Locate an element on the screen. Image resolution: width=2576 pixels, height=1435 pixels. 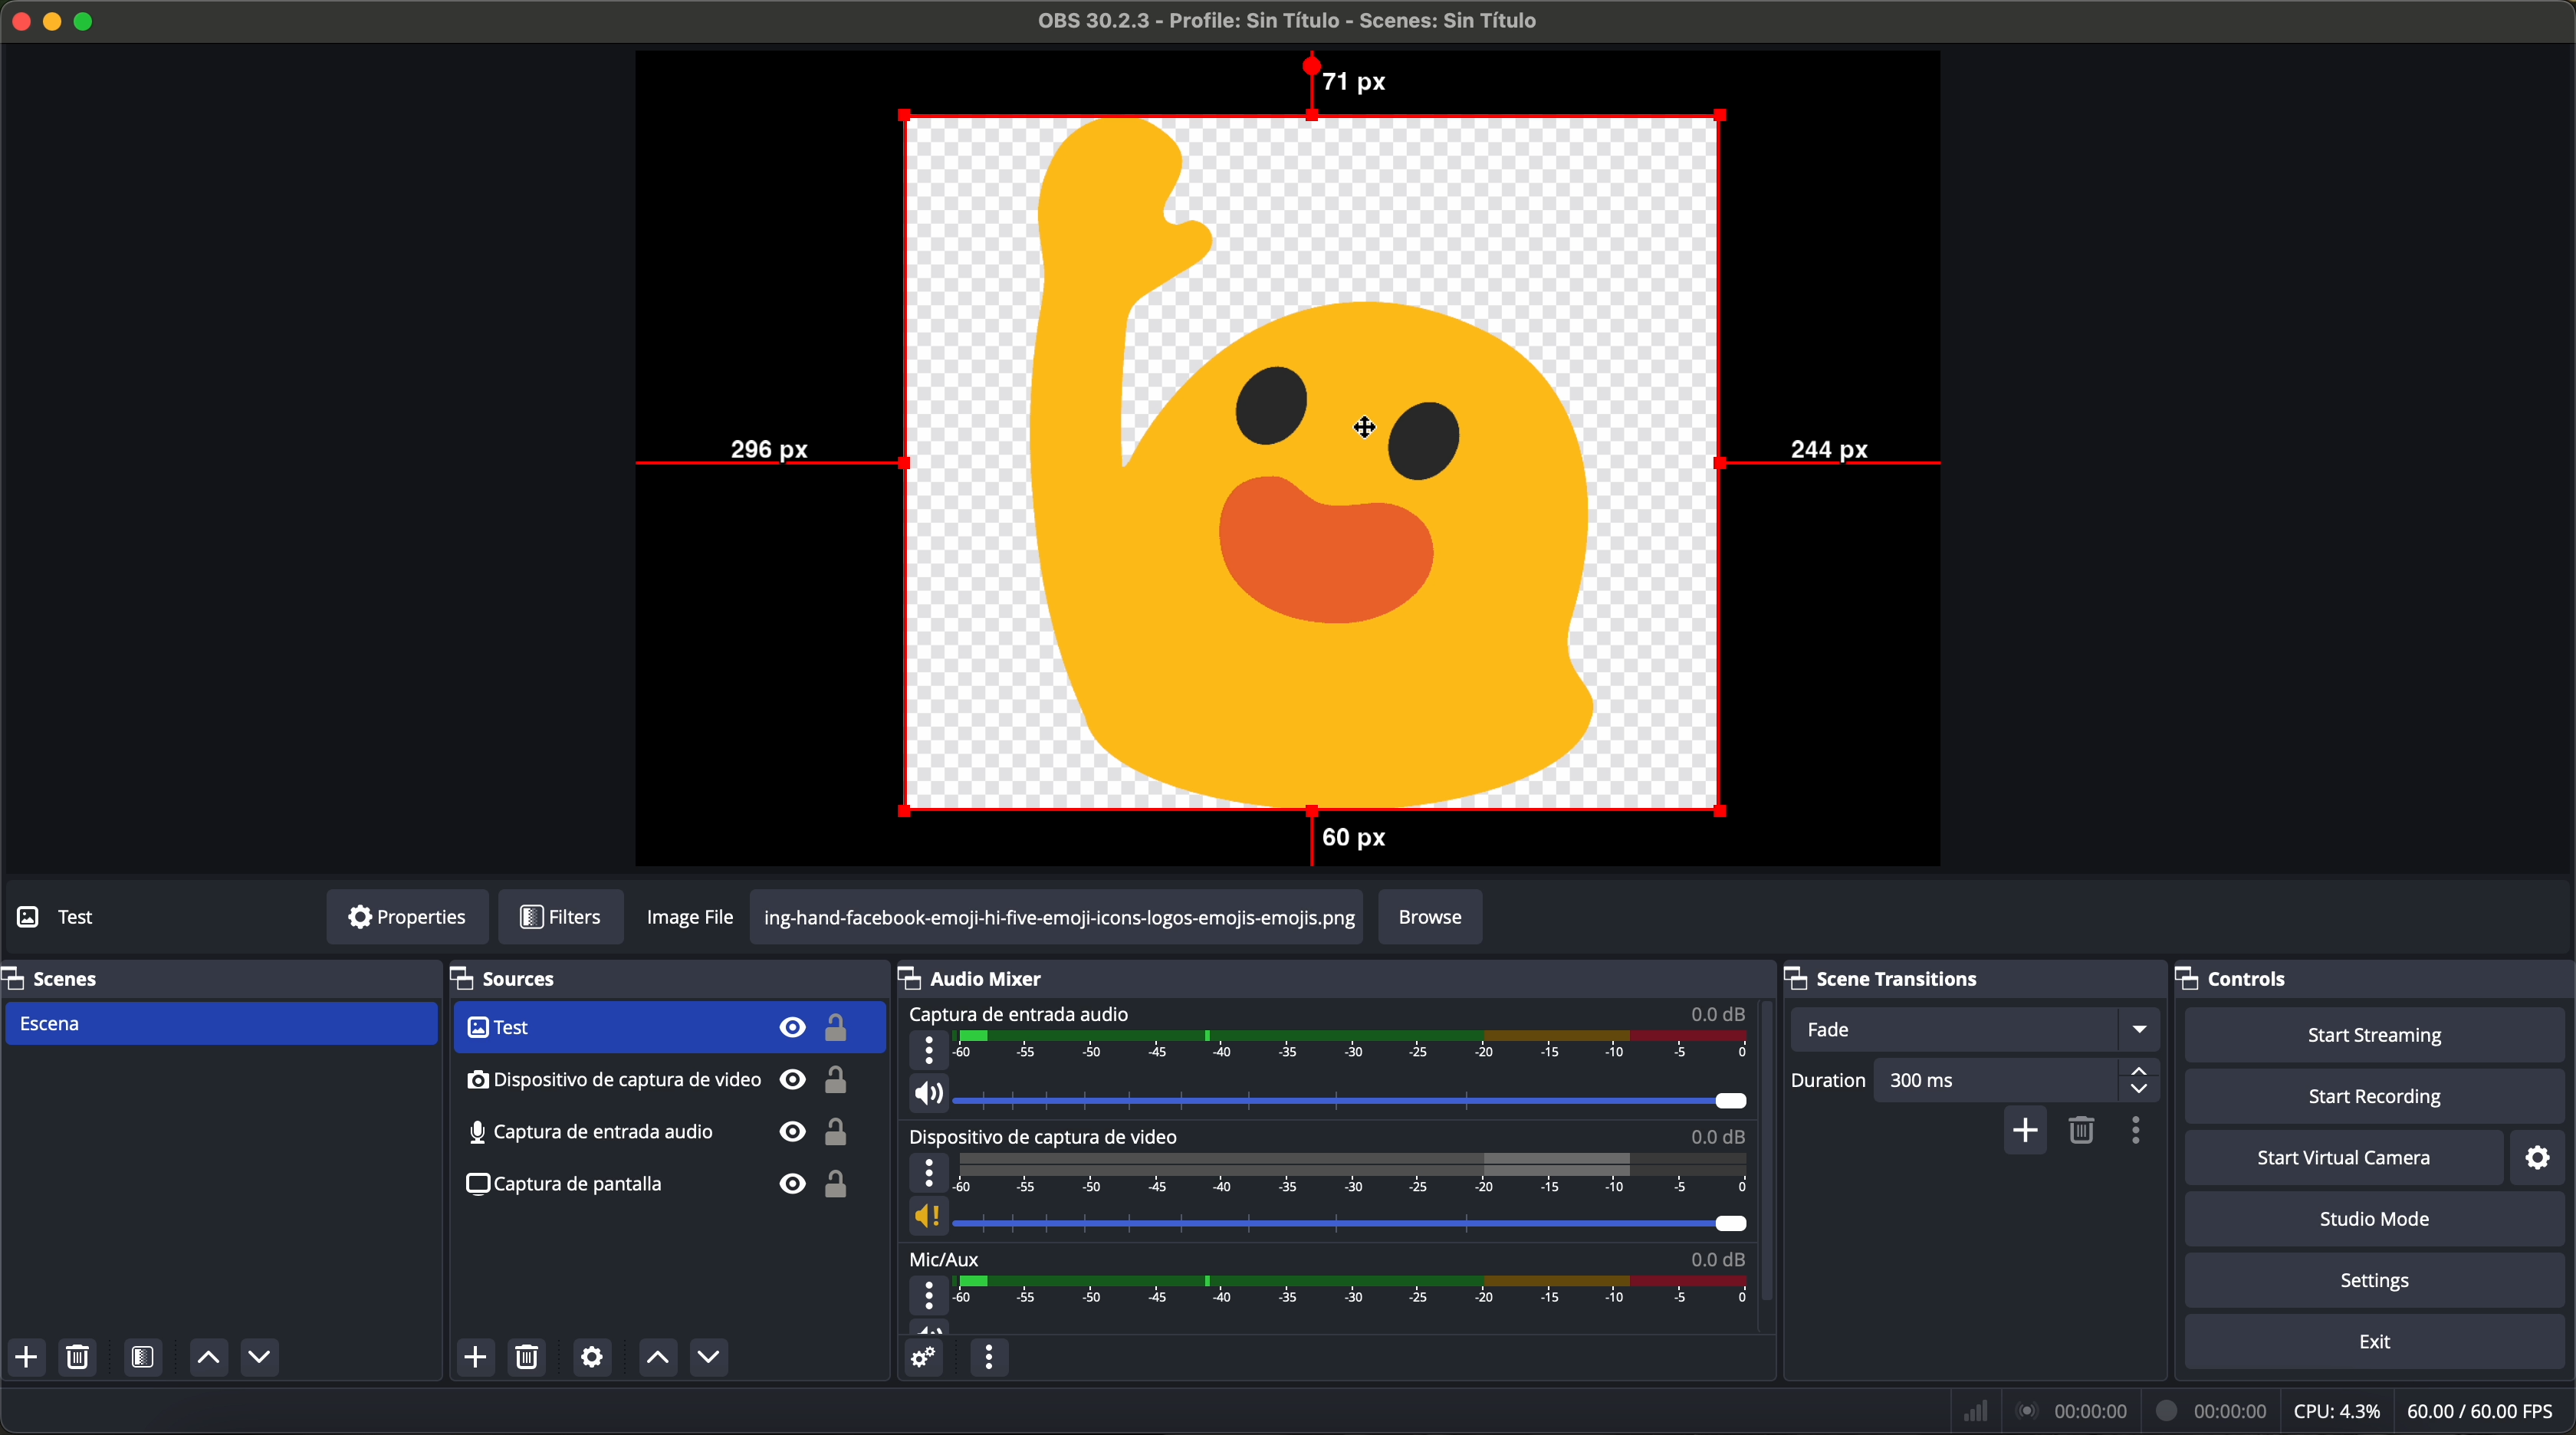
image moved to the center is located at coordinates (1314, 460).